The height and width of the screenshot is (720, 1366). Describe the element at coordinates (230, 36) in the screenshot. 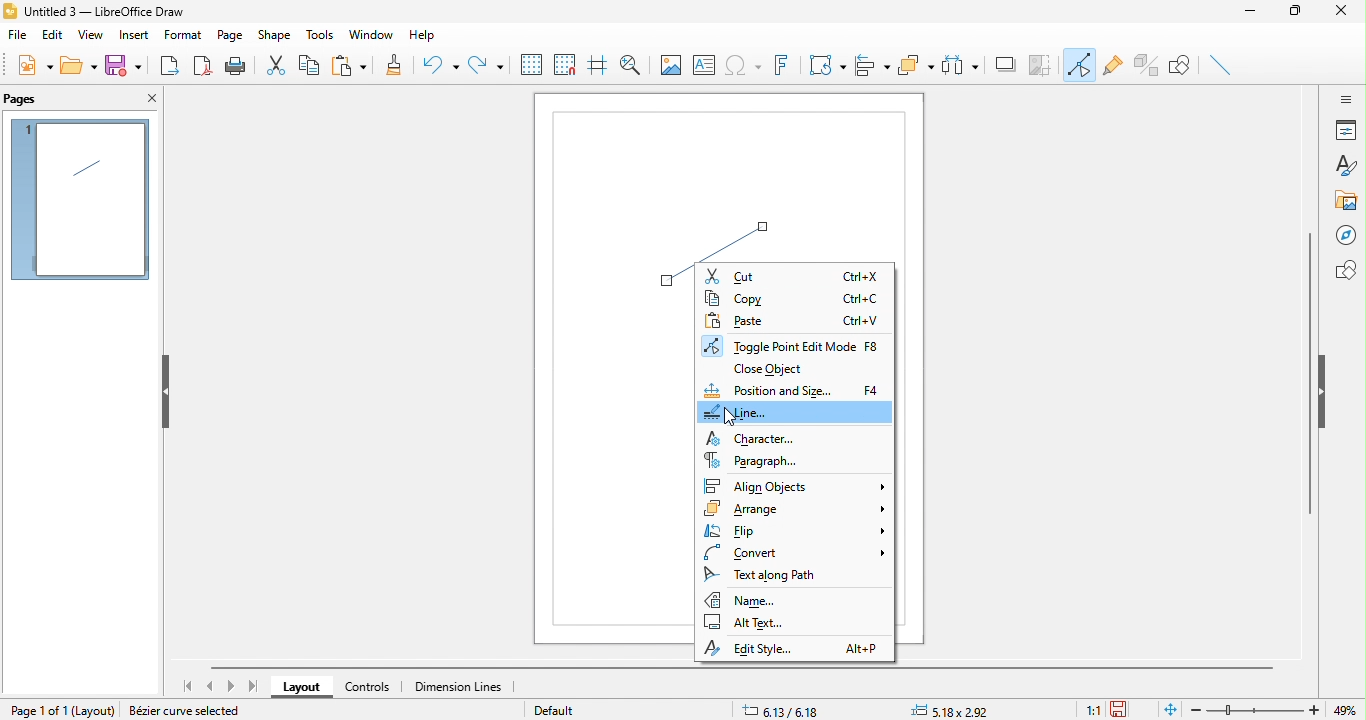

I see `page` at that location.